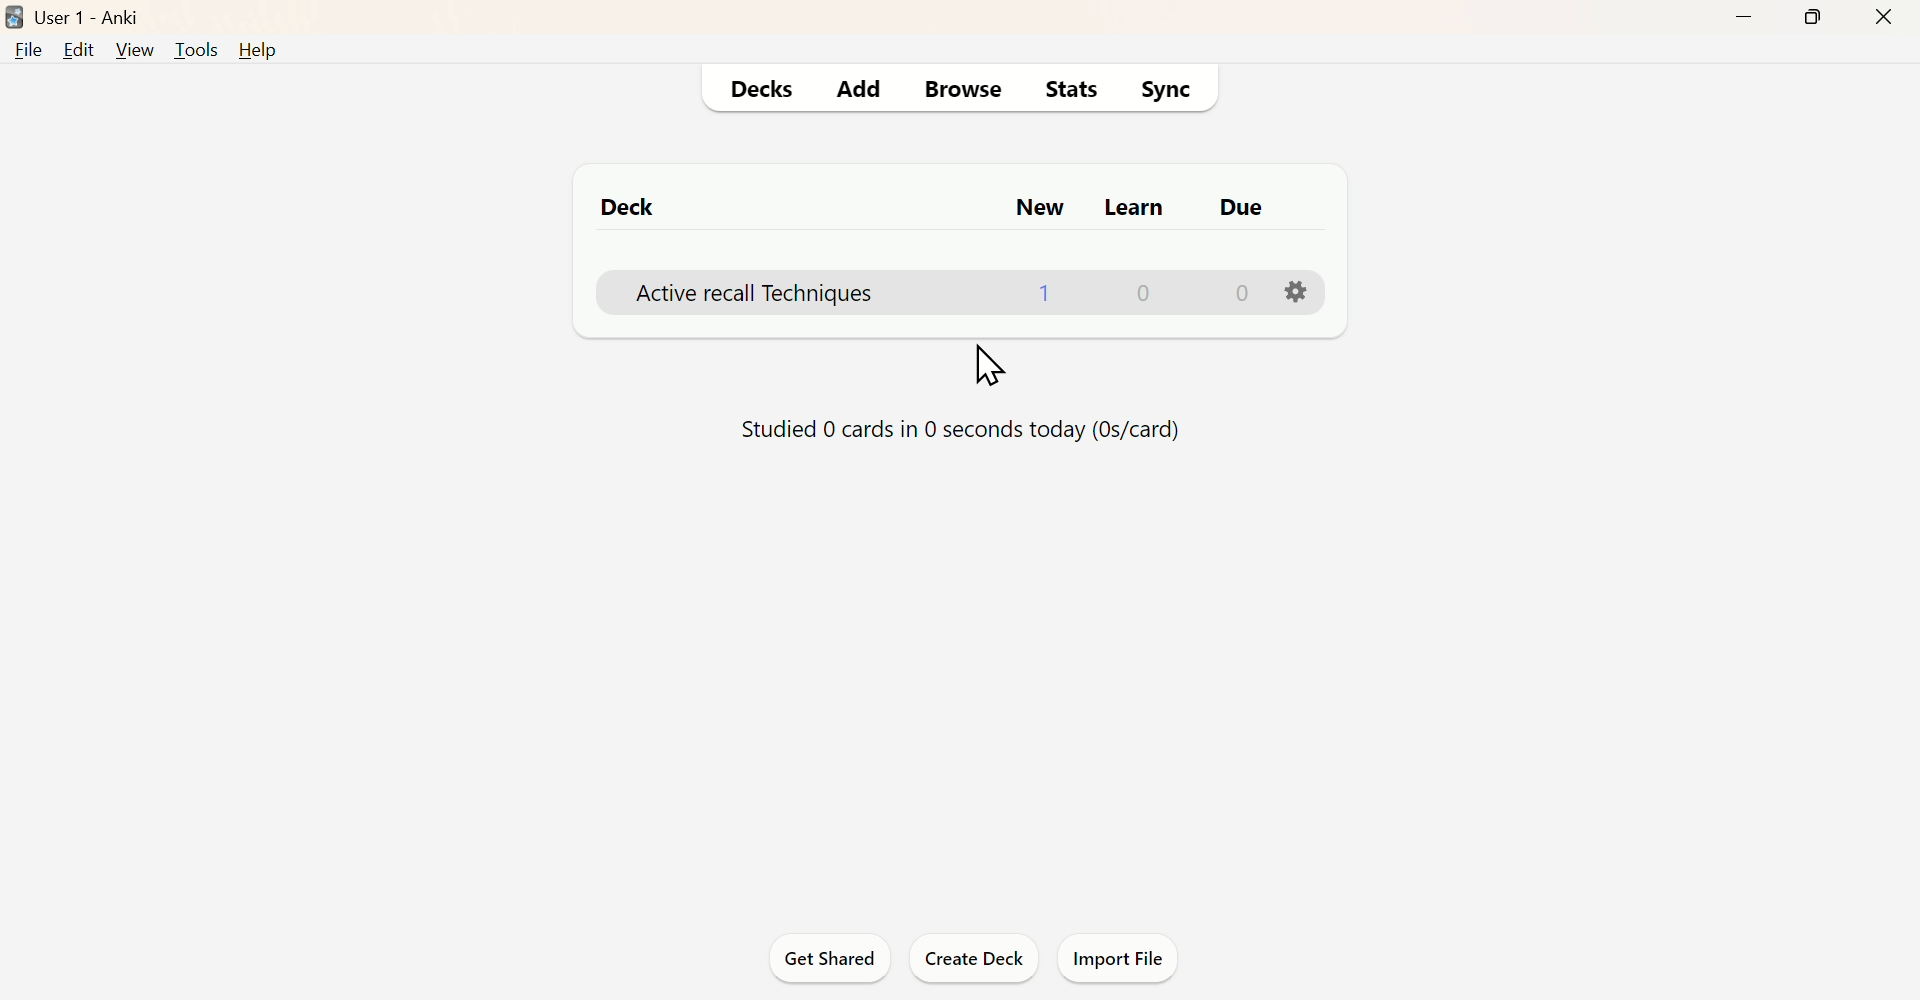 Image resolution: width=1920 pixels, height=1000 pixels. What do you see at coordinates (1744, 19) in the screenshot?
I see `Minimise` at bounding box center [1744, 19].